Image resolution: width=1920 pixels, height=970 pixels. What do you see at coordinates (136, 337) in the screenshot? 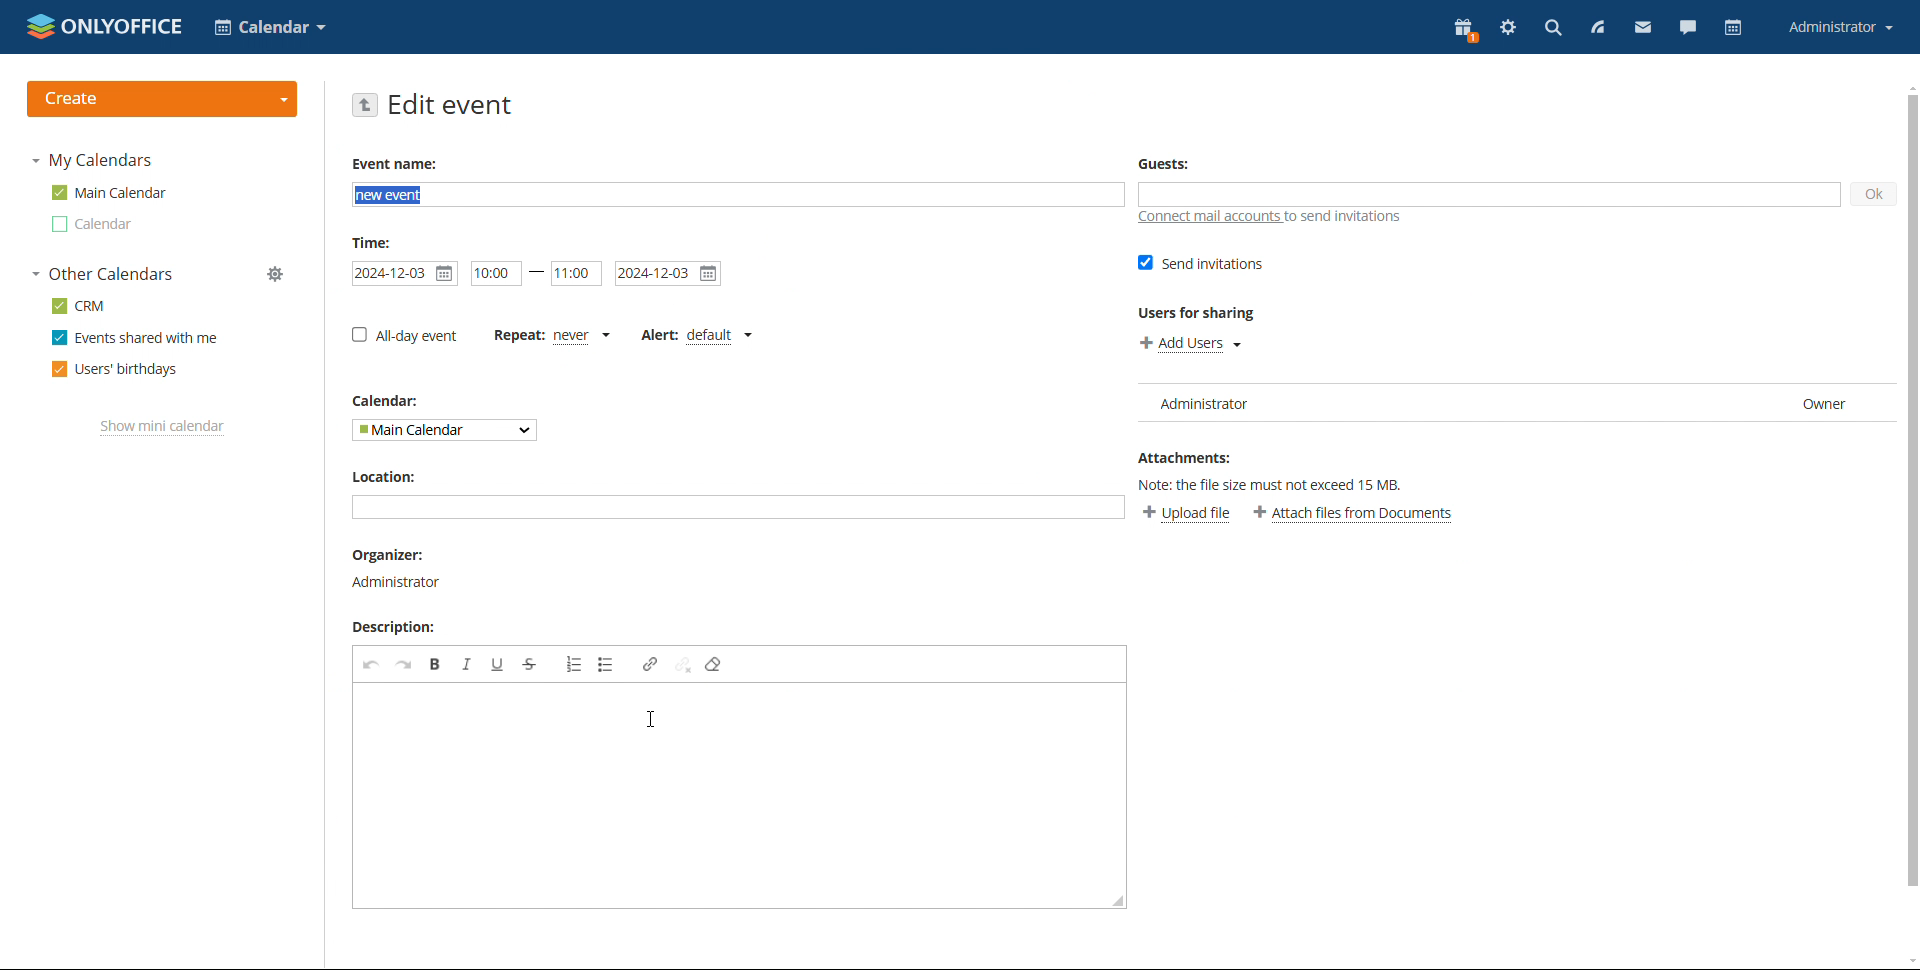
I see `events shared with me` at bounding box center [136, 337].